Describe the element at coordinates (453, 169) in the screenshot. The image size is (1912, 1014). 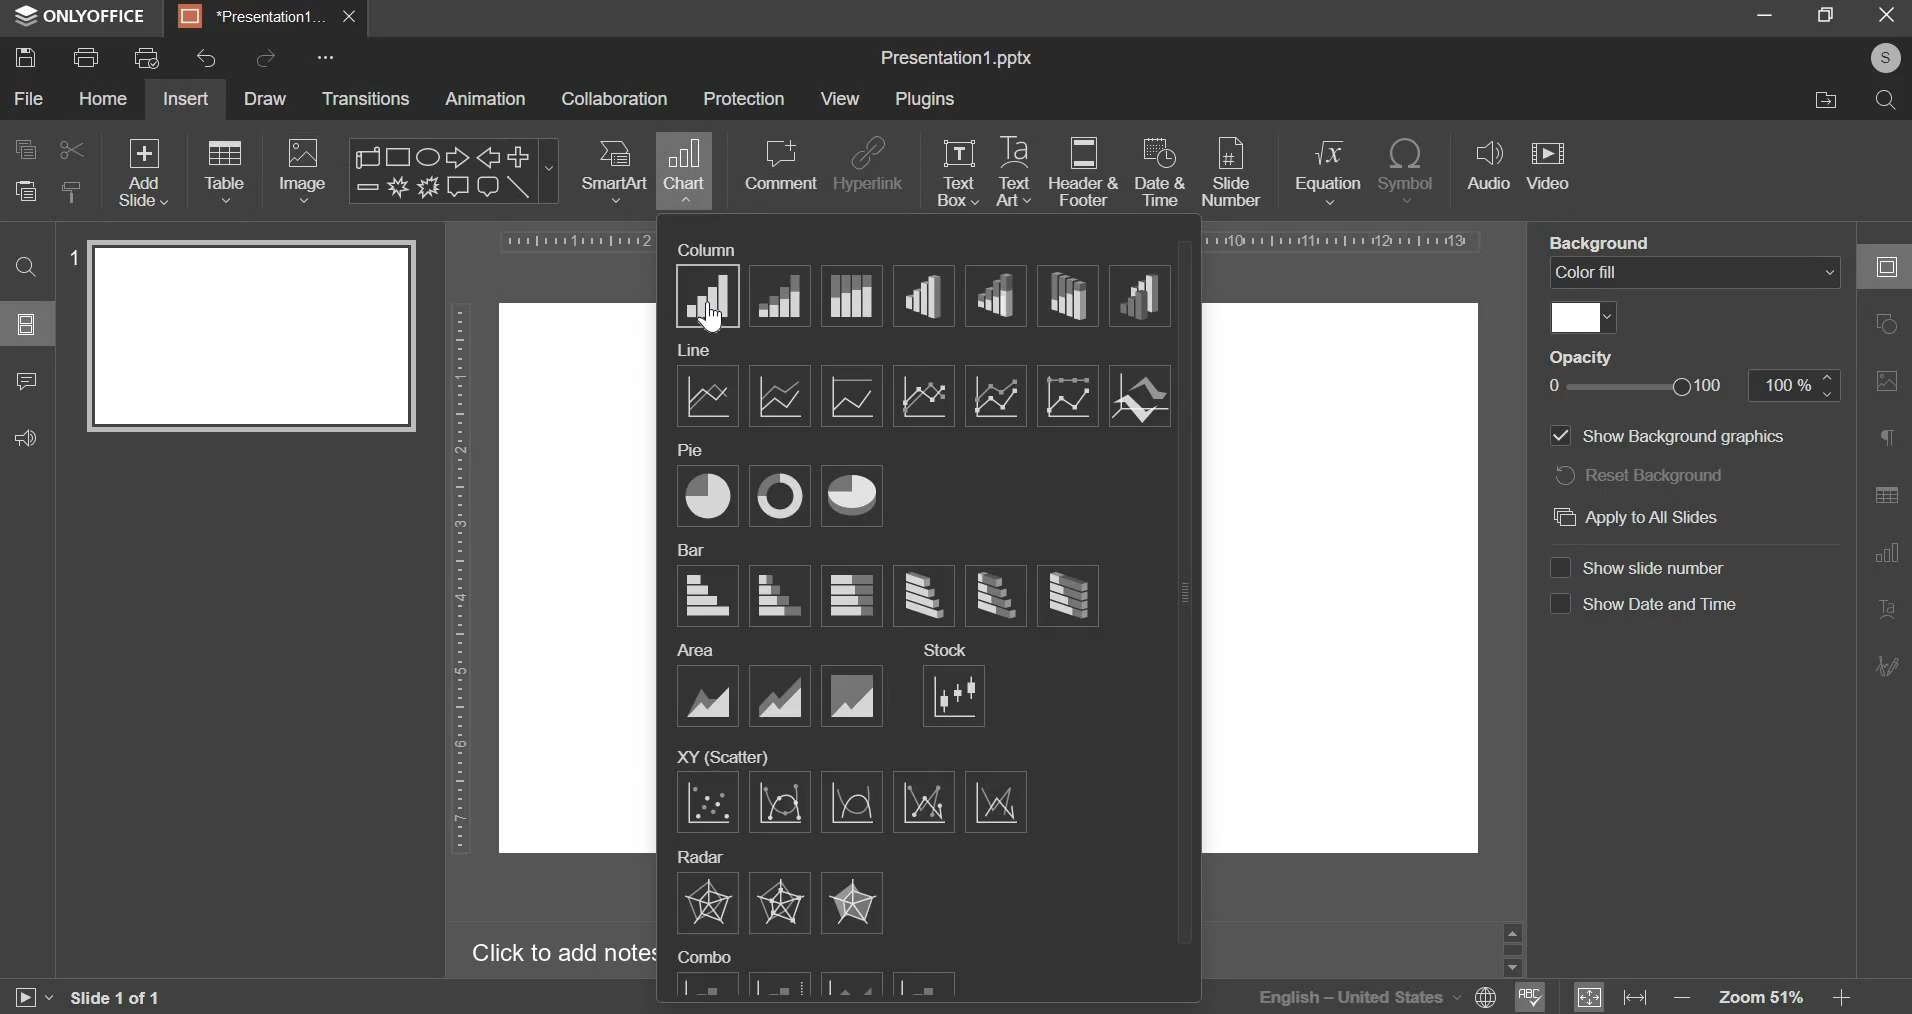
I see `shapes` at that location.